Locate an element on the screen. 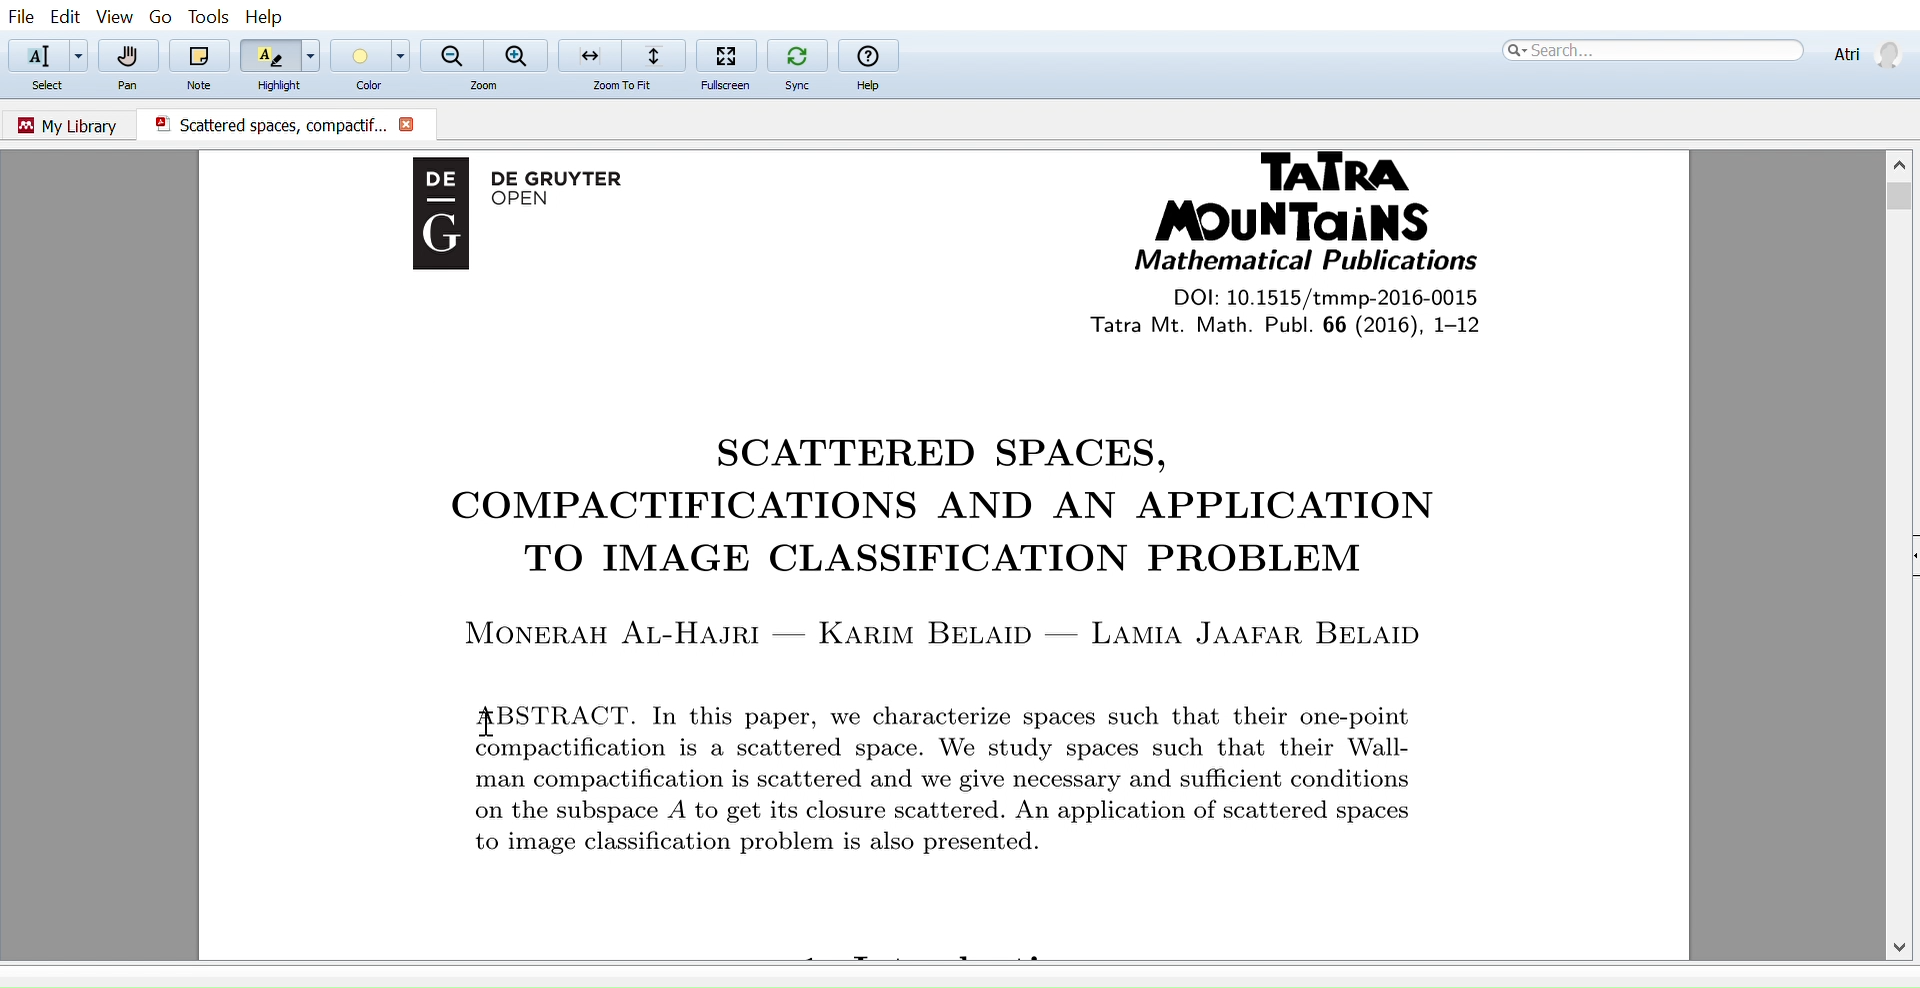 The image size is (1920, 988). Vertical scrollbar is located at coordinates (1902, 199).